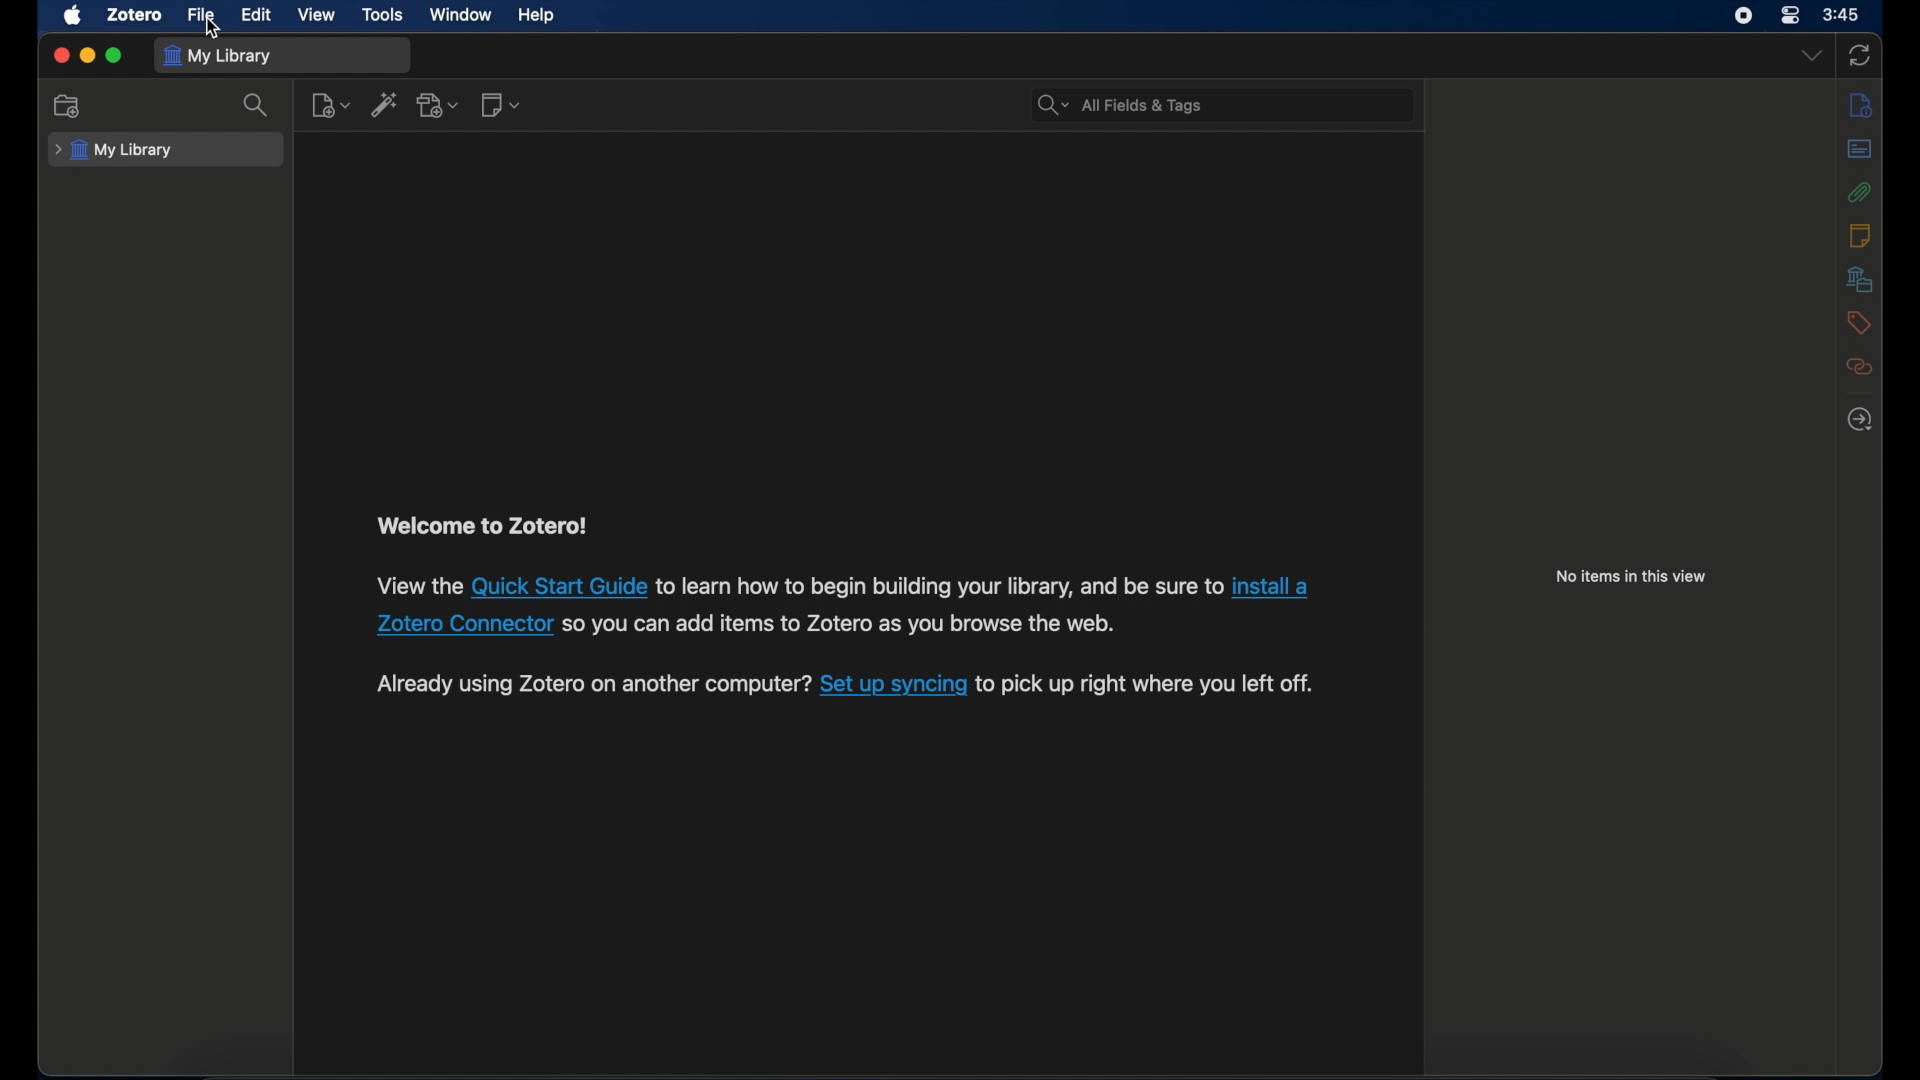  What do you see at coordinates (1860, 147) in the screenshot?
I see `abstract` at bounding box center [1860, 147].